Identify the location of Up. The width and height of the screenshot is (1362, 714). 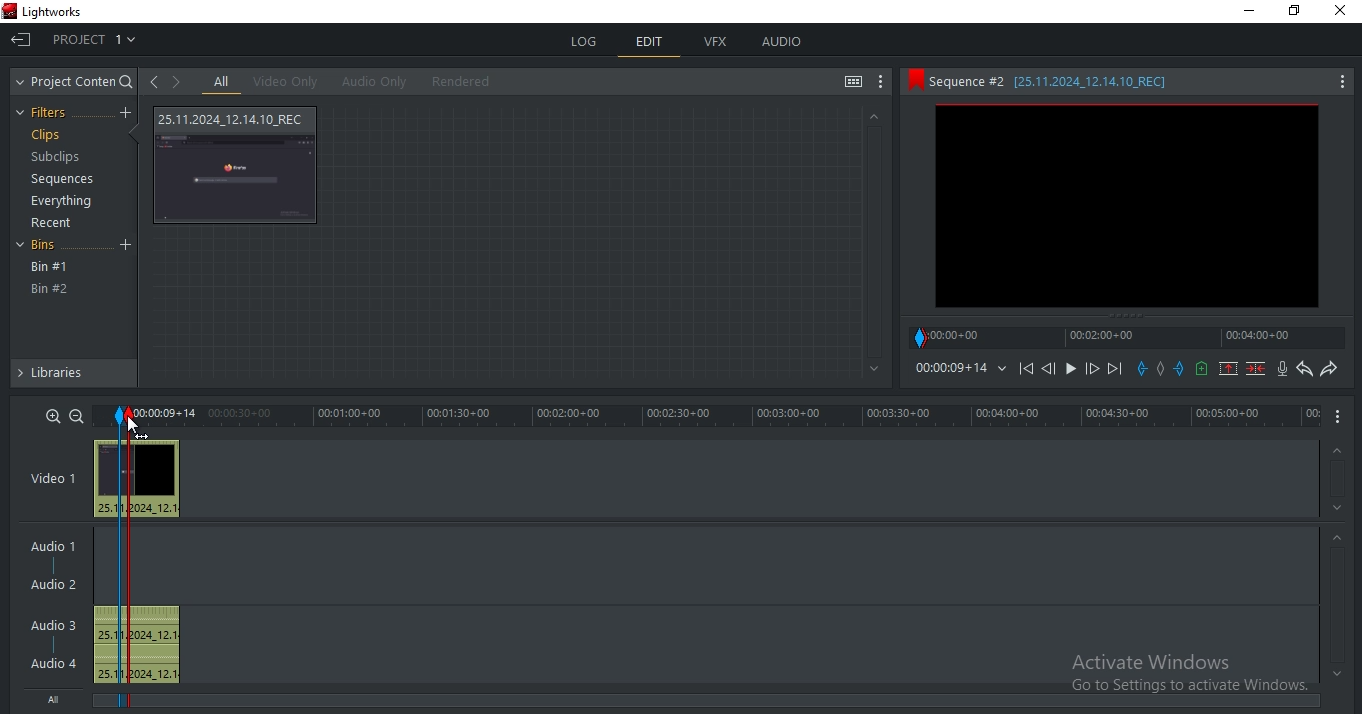
(873, 116).